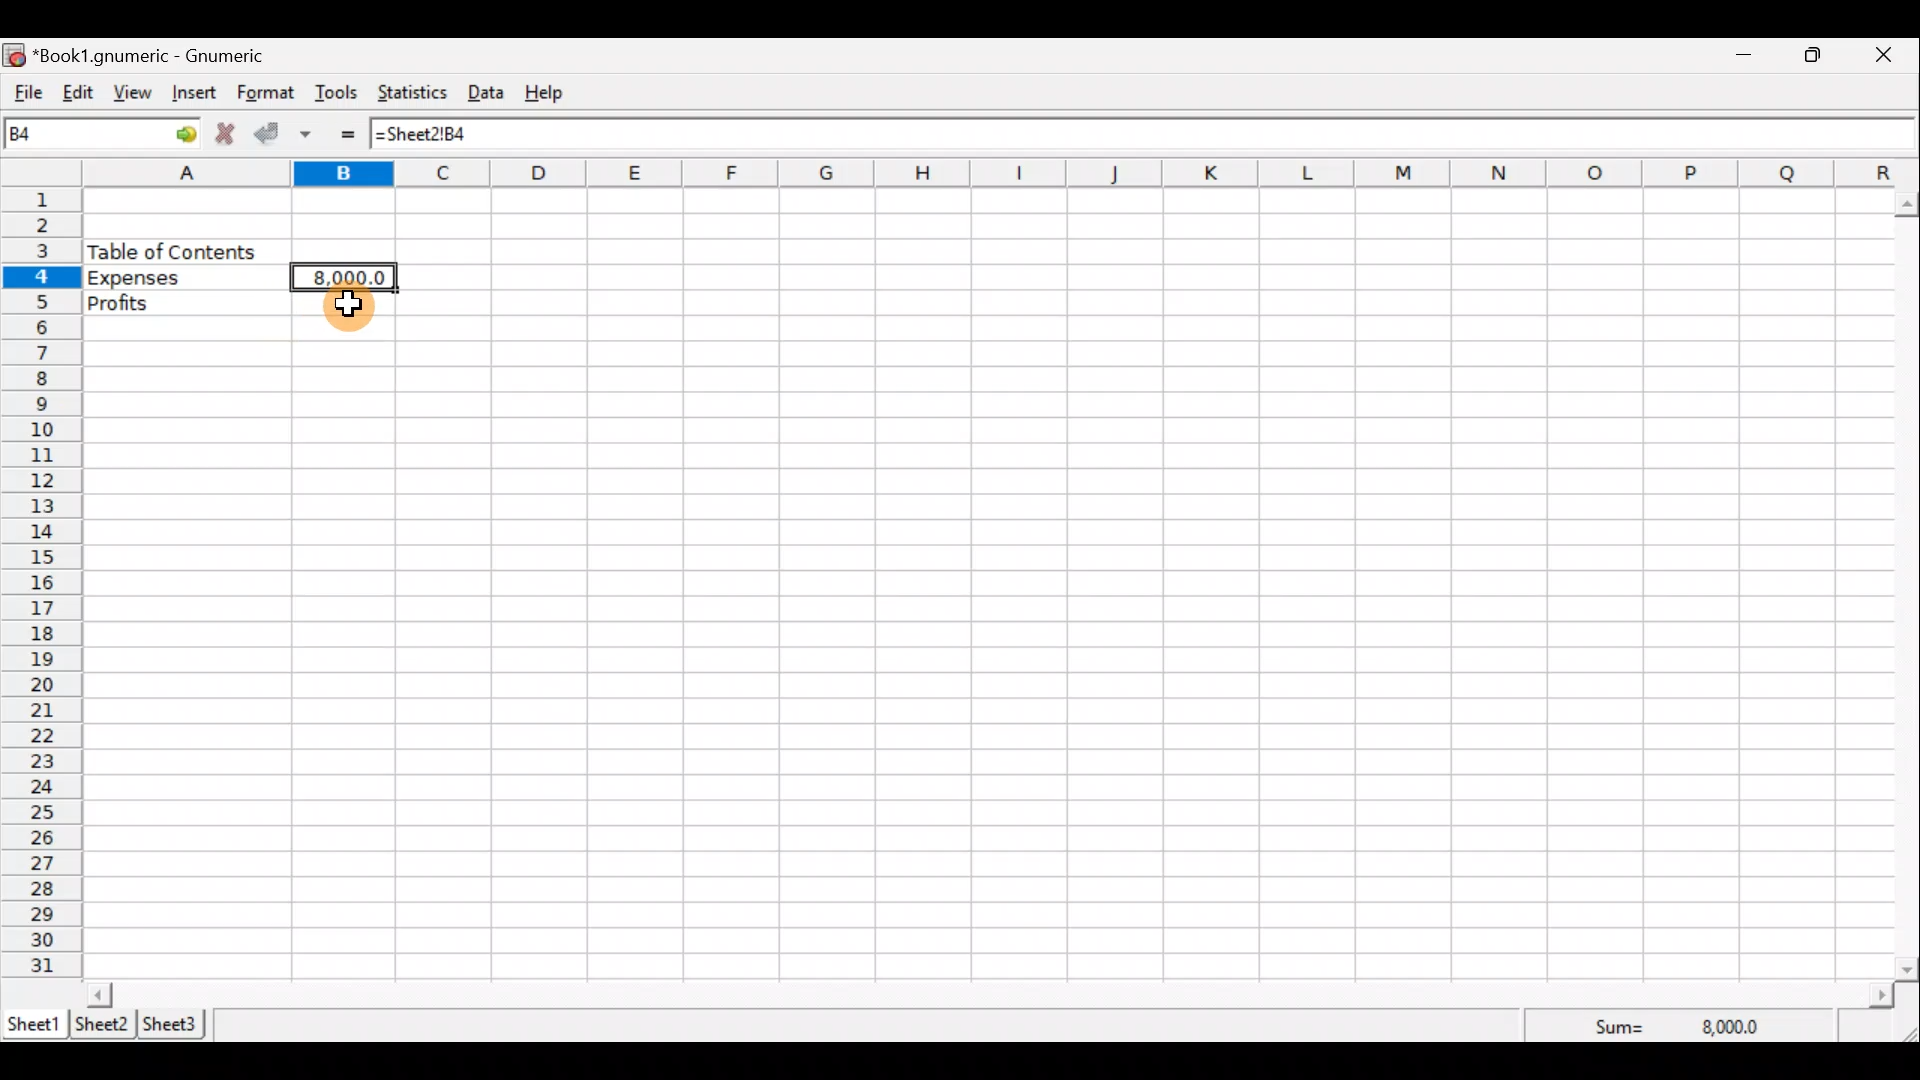  Describe the element at coordinates (198, 95) in the screenshot. I see `Insert` at that location.